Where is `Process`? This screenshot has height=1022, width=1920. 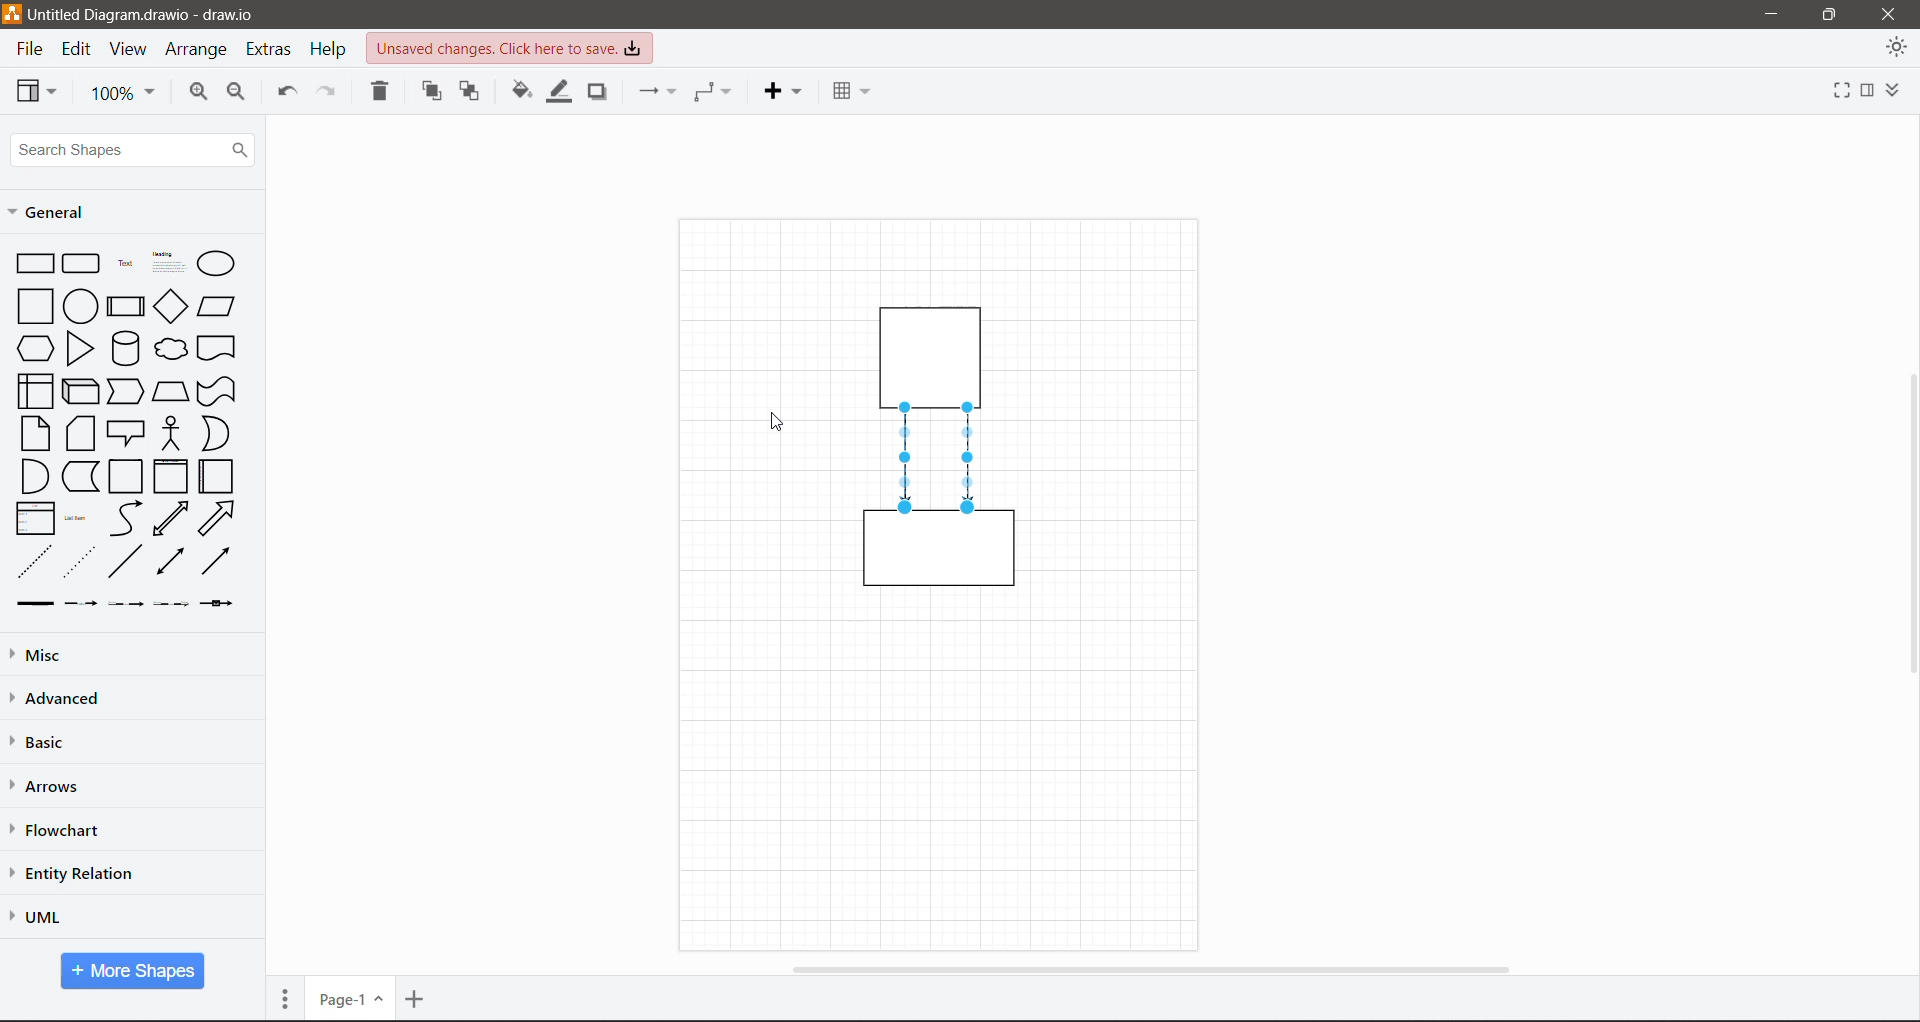 Process is located at coordinates (125, 304).